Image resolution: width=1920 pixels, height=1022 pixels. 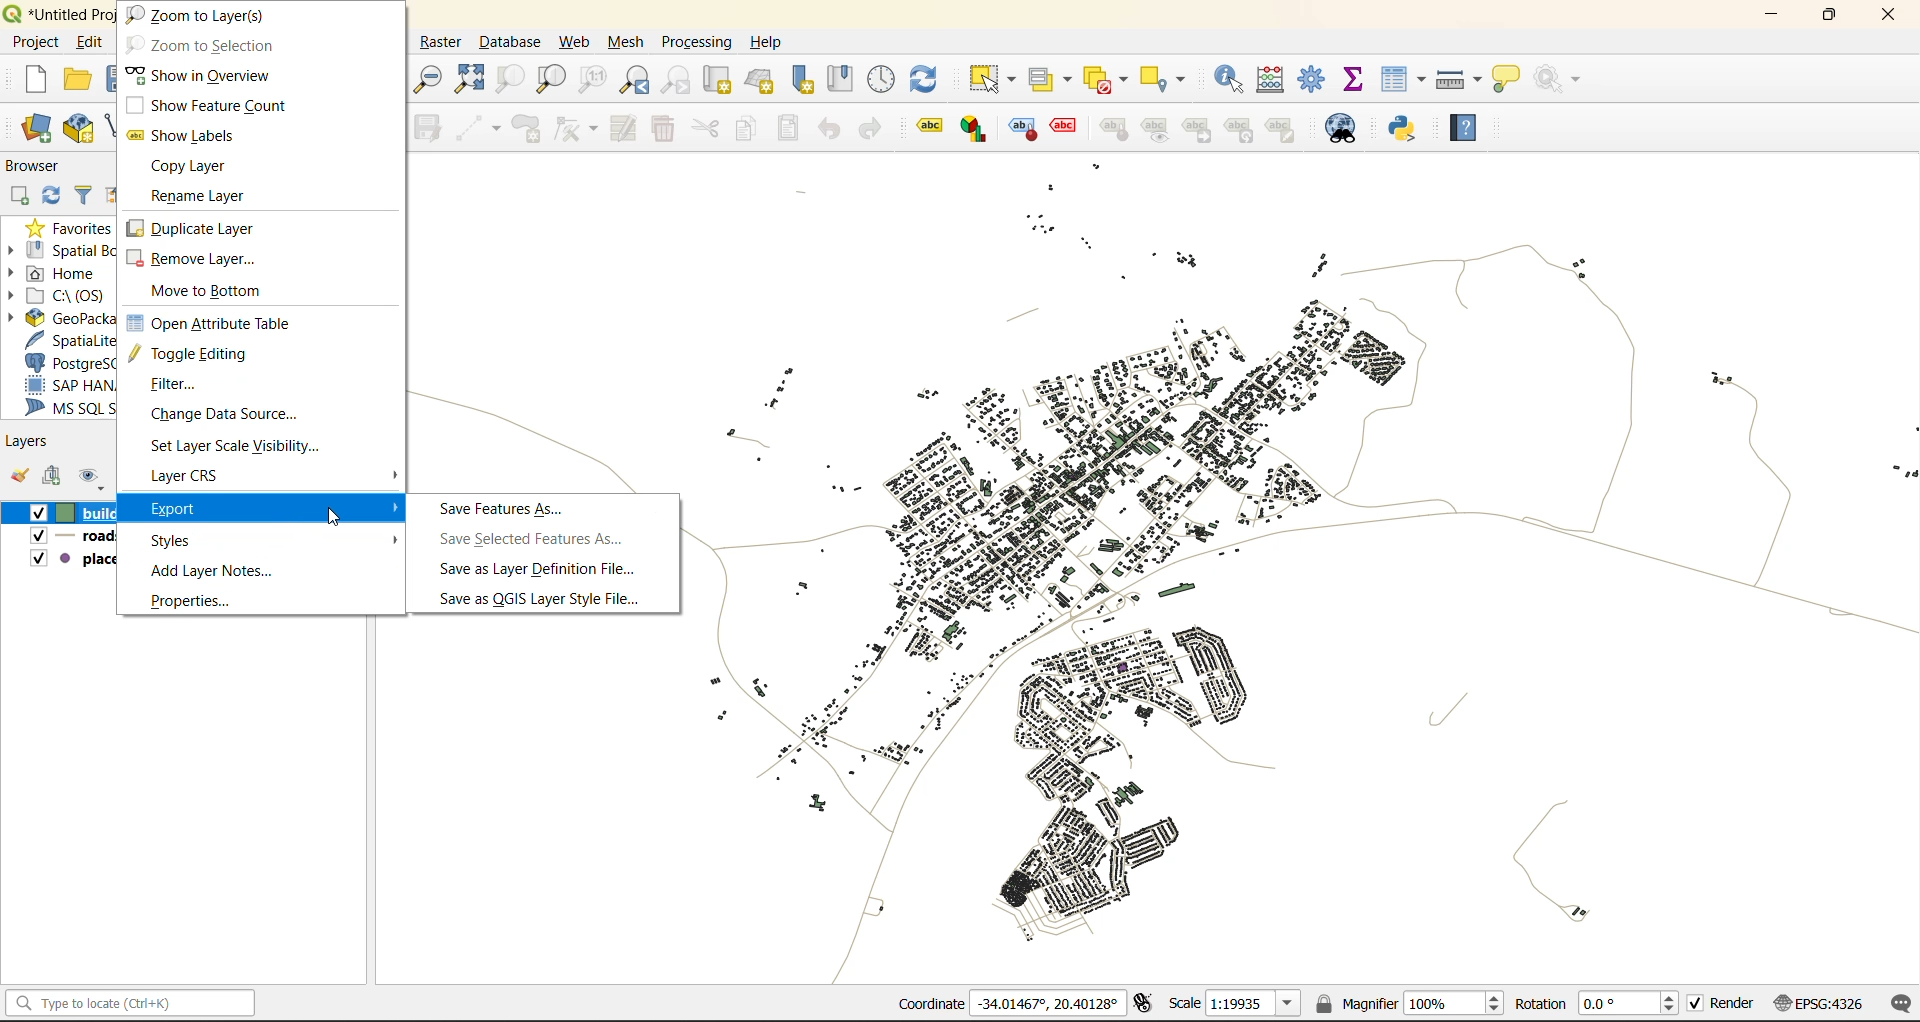 What do you see at coordinates (1170, 79) in the screenshot?
I see `select location` at bounding box center [1170, 79].